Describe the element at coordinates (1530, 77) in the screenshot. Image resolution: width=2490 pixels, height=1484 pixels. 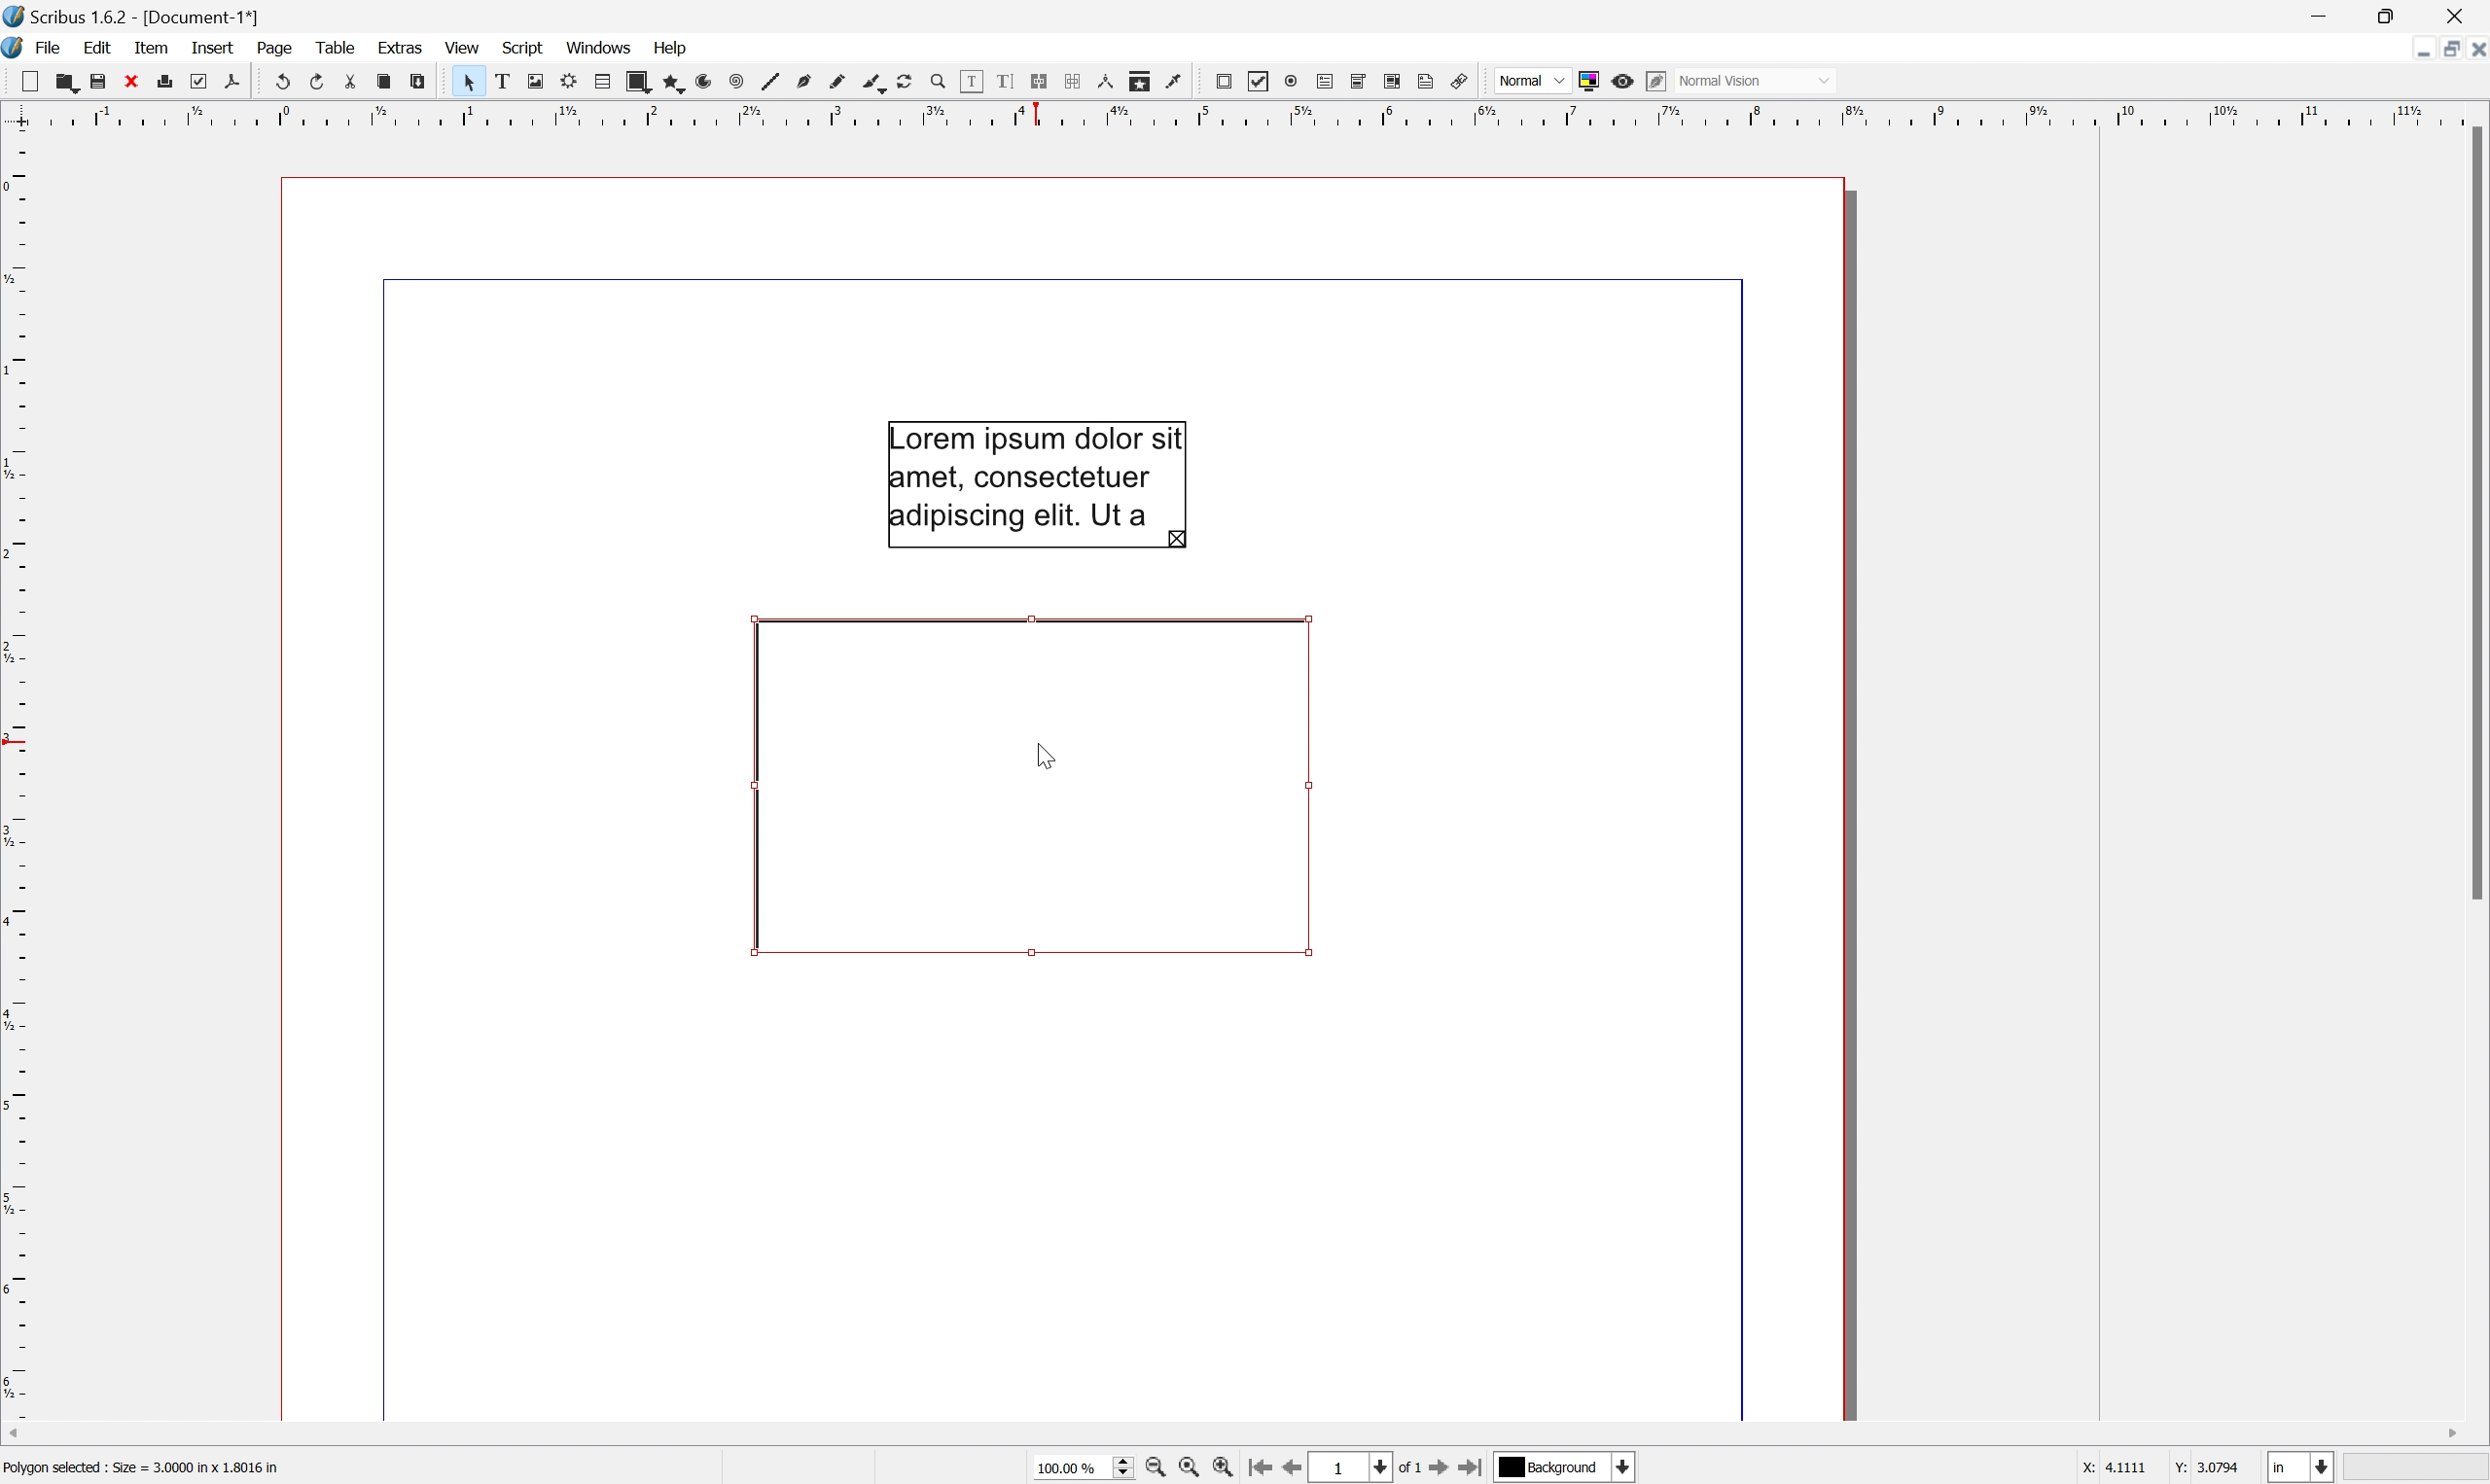
I see `Normal` at that location.